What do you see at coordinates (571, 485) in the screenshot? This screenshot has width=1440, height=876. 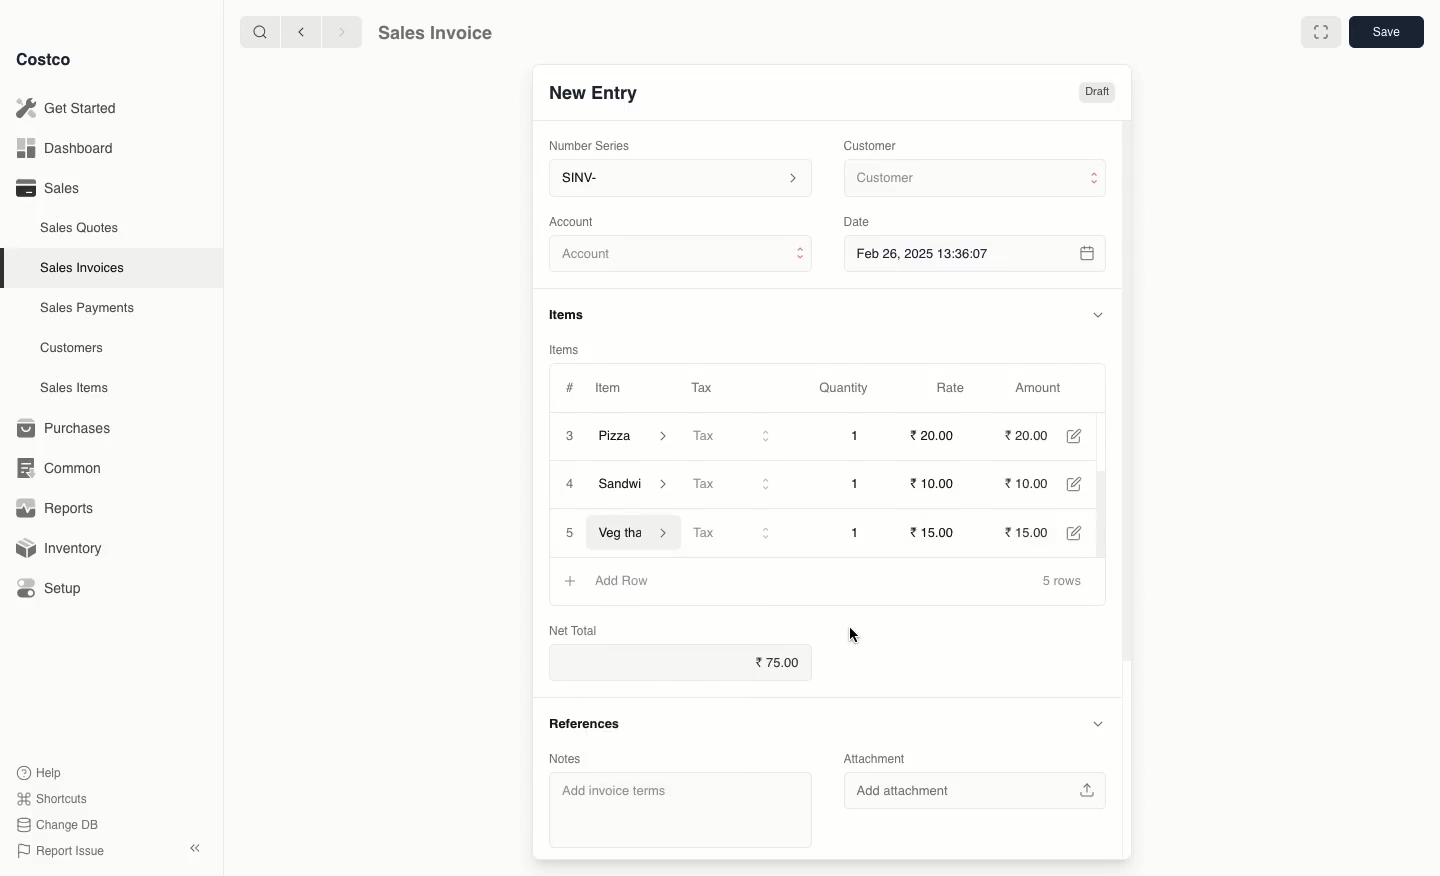 I see `4` at bounding box center [571, 485].